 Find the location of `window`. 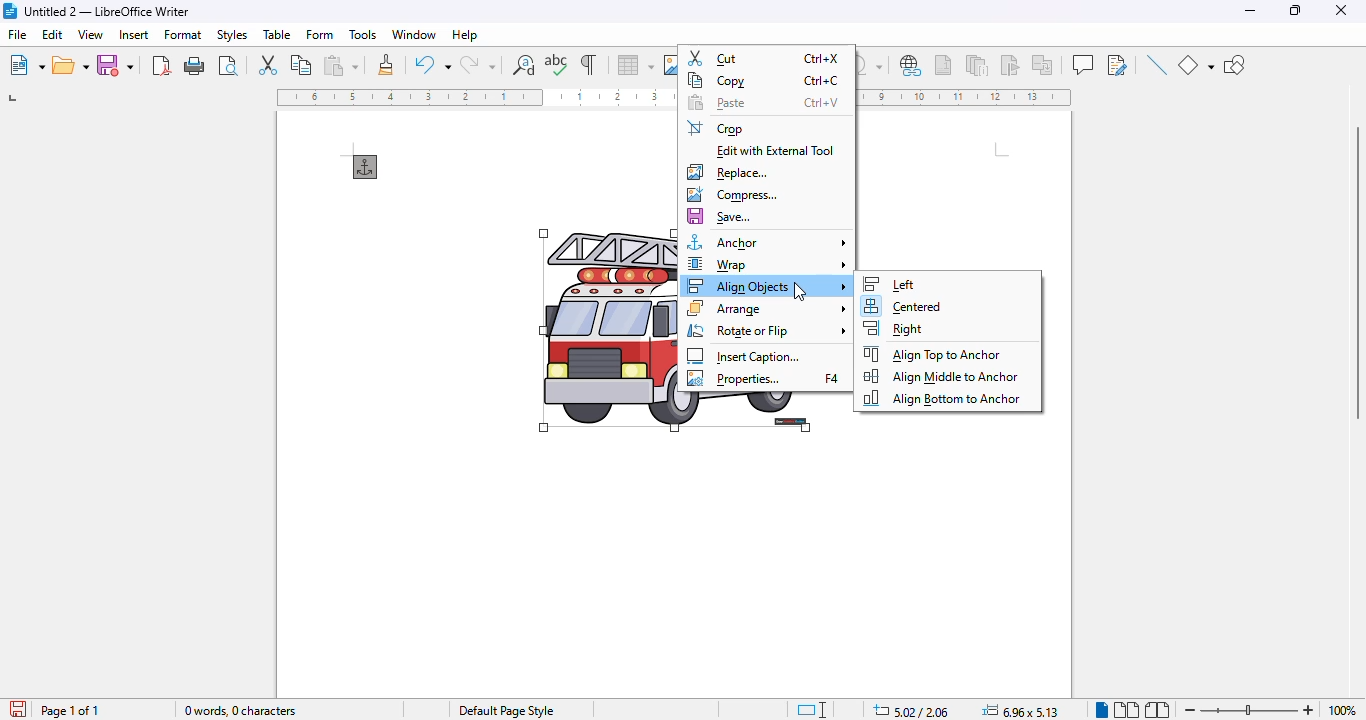

window is located at coordinates (414, 34).